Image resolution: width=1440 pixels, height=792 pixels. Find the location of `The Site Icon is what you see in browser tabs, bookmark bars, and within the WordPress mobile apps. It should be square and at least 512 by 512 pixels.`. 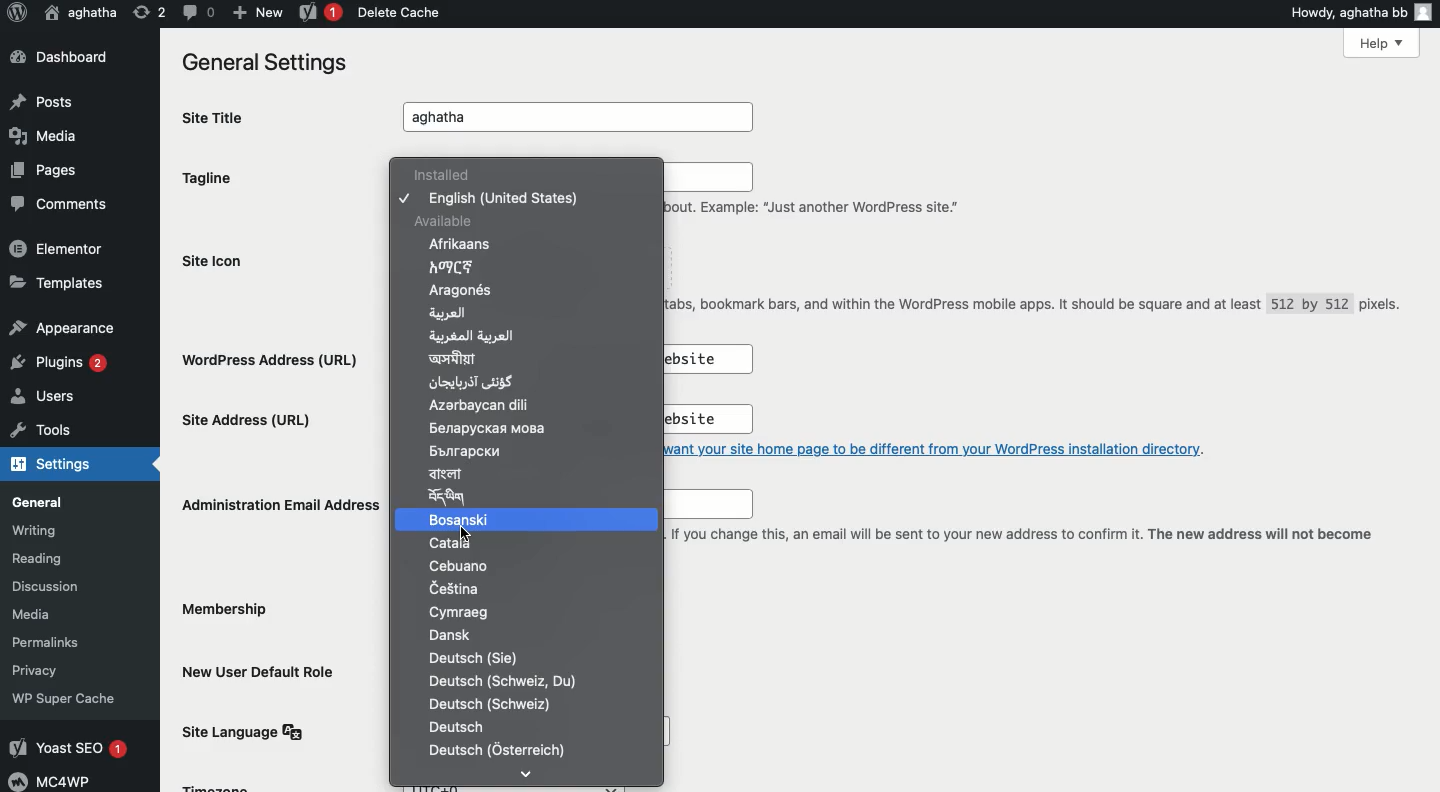

The Site Icon is what you see in browser tabs, bookmark bars, and within the WordPress mobile apps. It should be square and at least 512 by 512 pixels. is located at coordinates (1037, 311).